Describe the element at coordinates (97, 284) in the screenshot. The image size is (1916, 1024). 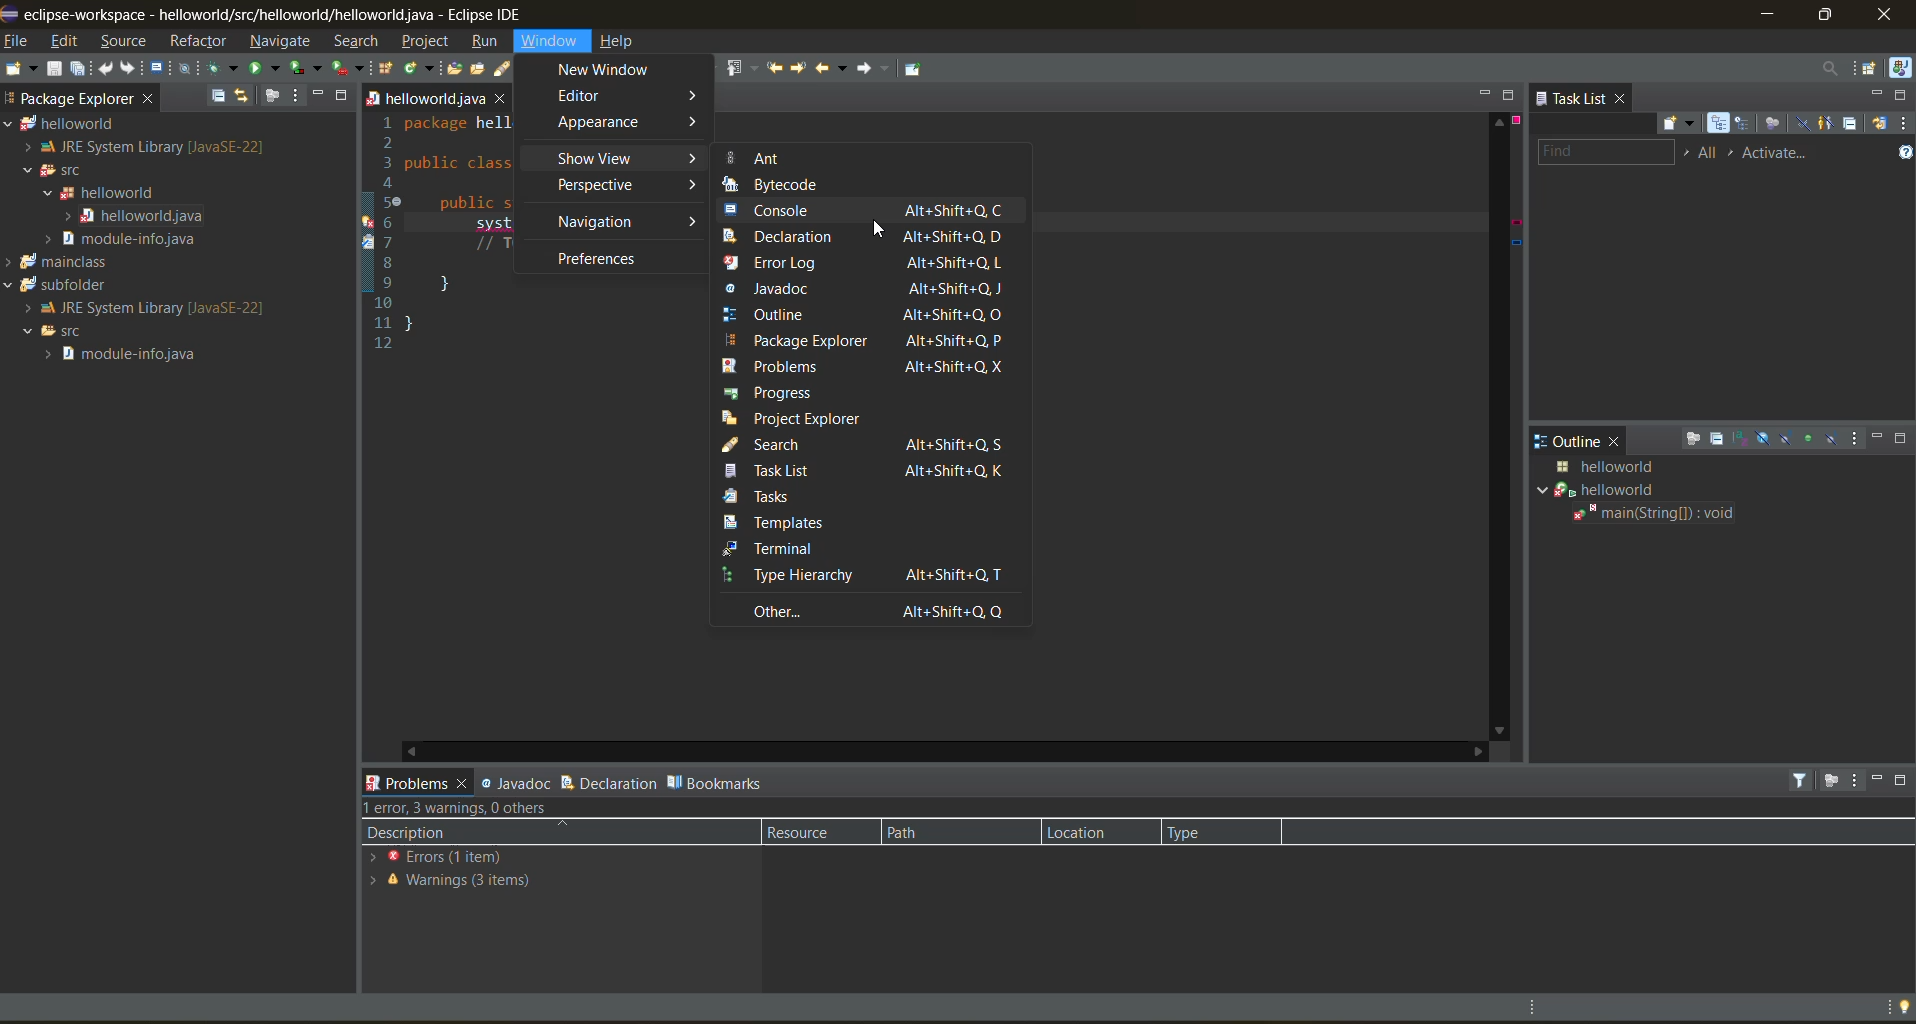
I see `subfolder` at that location.